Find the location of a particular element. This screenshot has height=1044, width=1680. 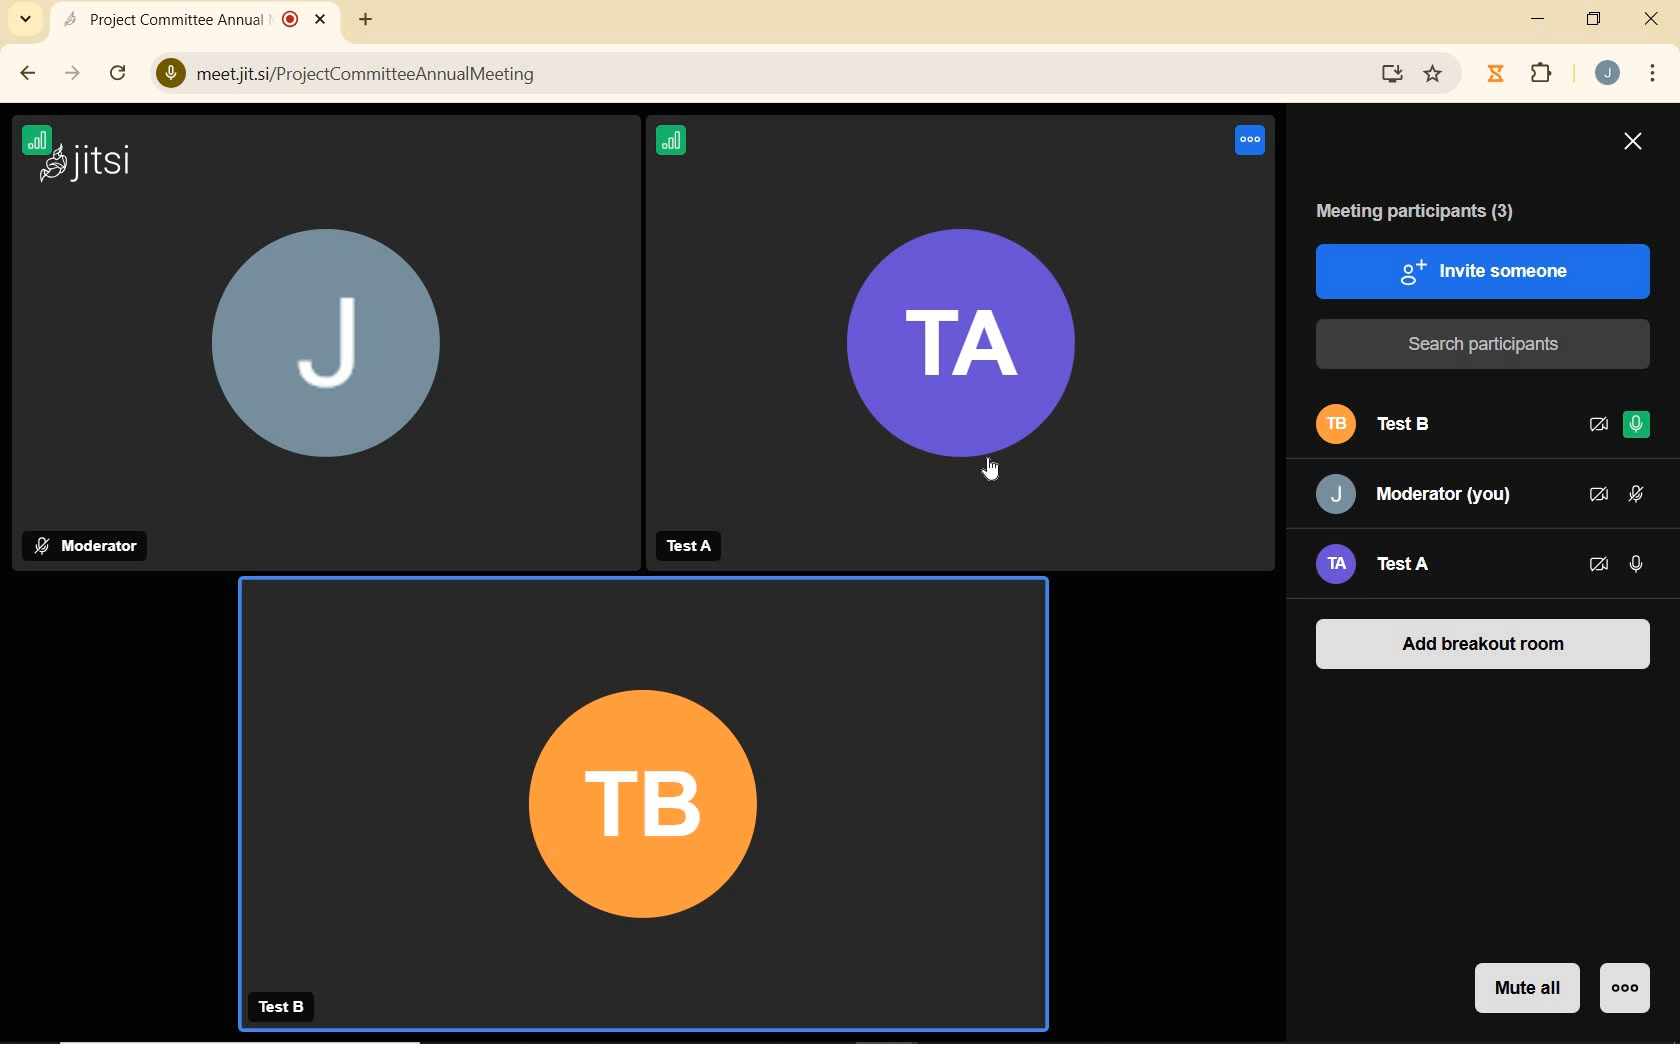

Test B is located at coordinates (1425, 425).